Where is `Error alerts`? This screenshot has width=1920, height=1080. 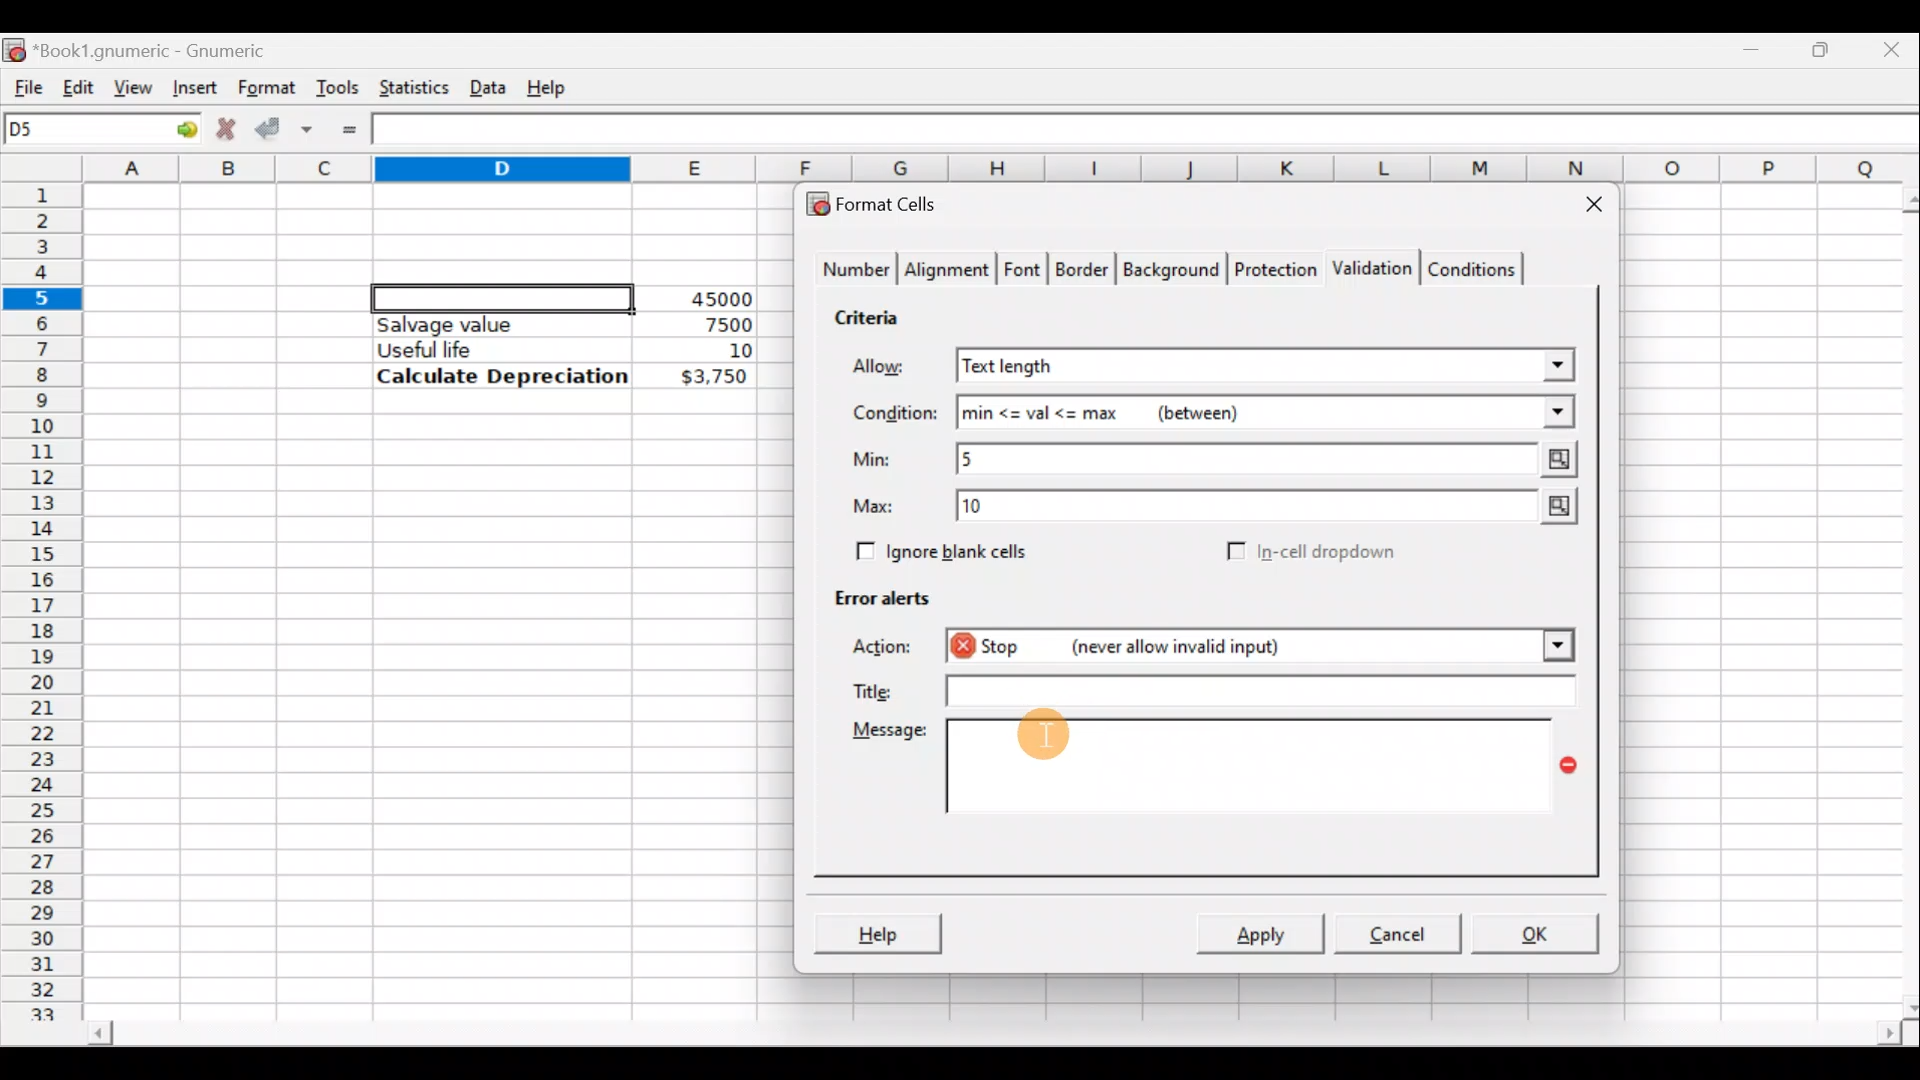 Error alerts is located at coordinates (872, 594).